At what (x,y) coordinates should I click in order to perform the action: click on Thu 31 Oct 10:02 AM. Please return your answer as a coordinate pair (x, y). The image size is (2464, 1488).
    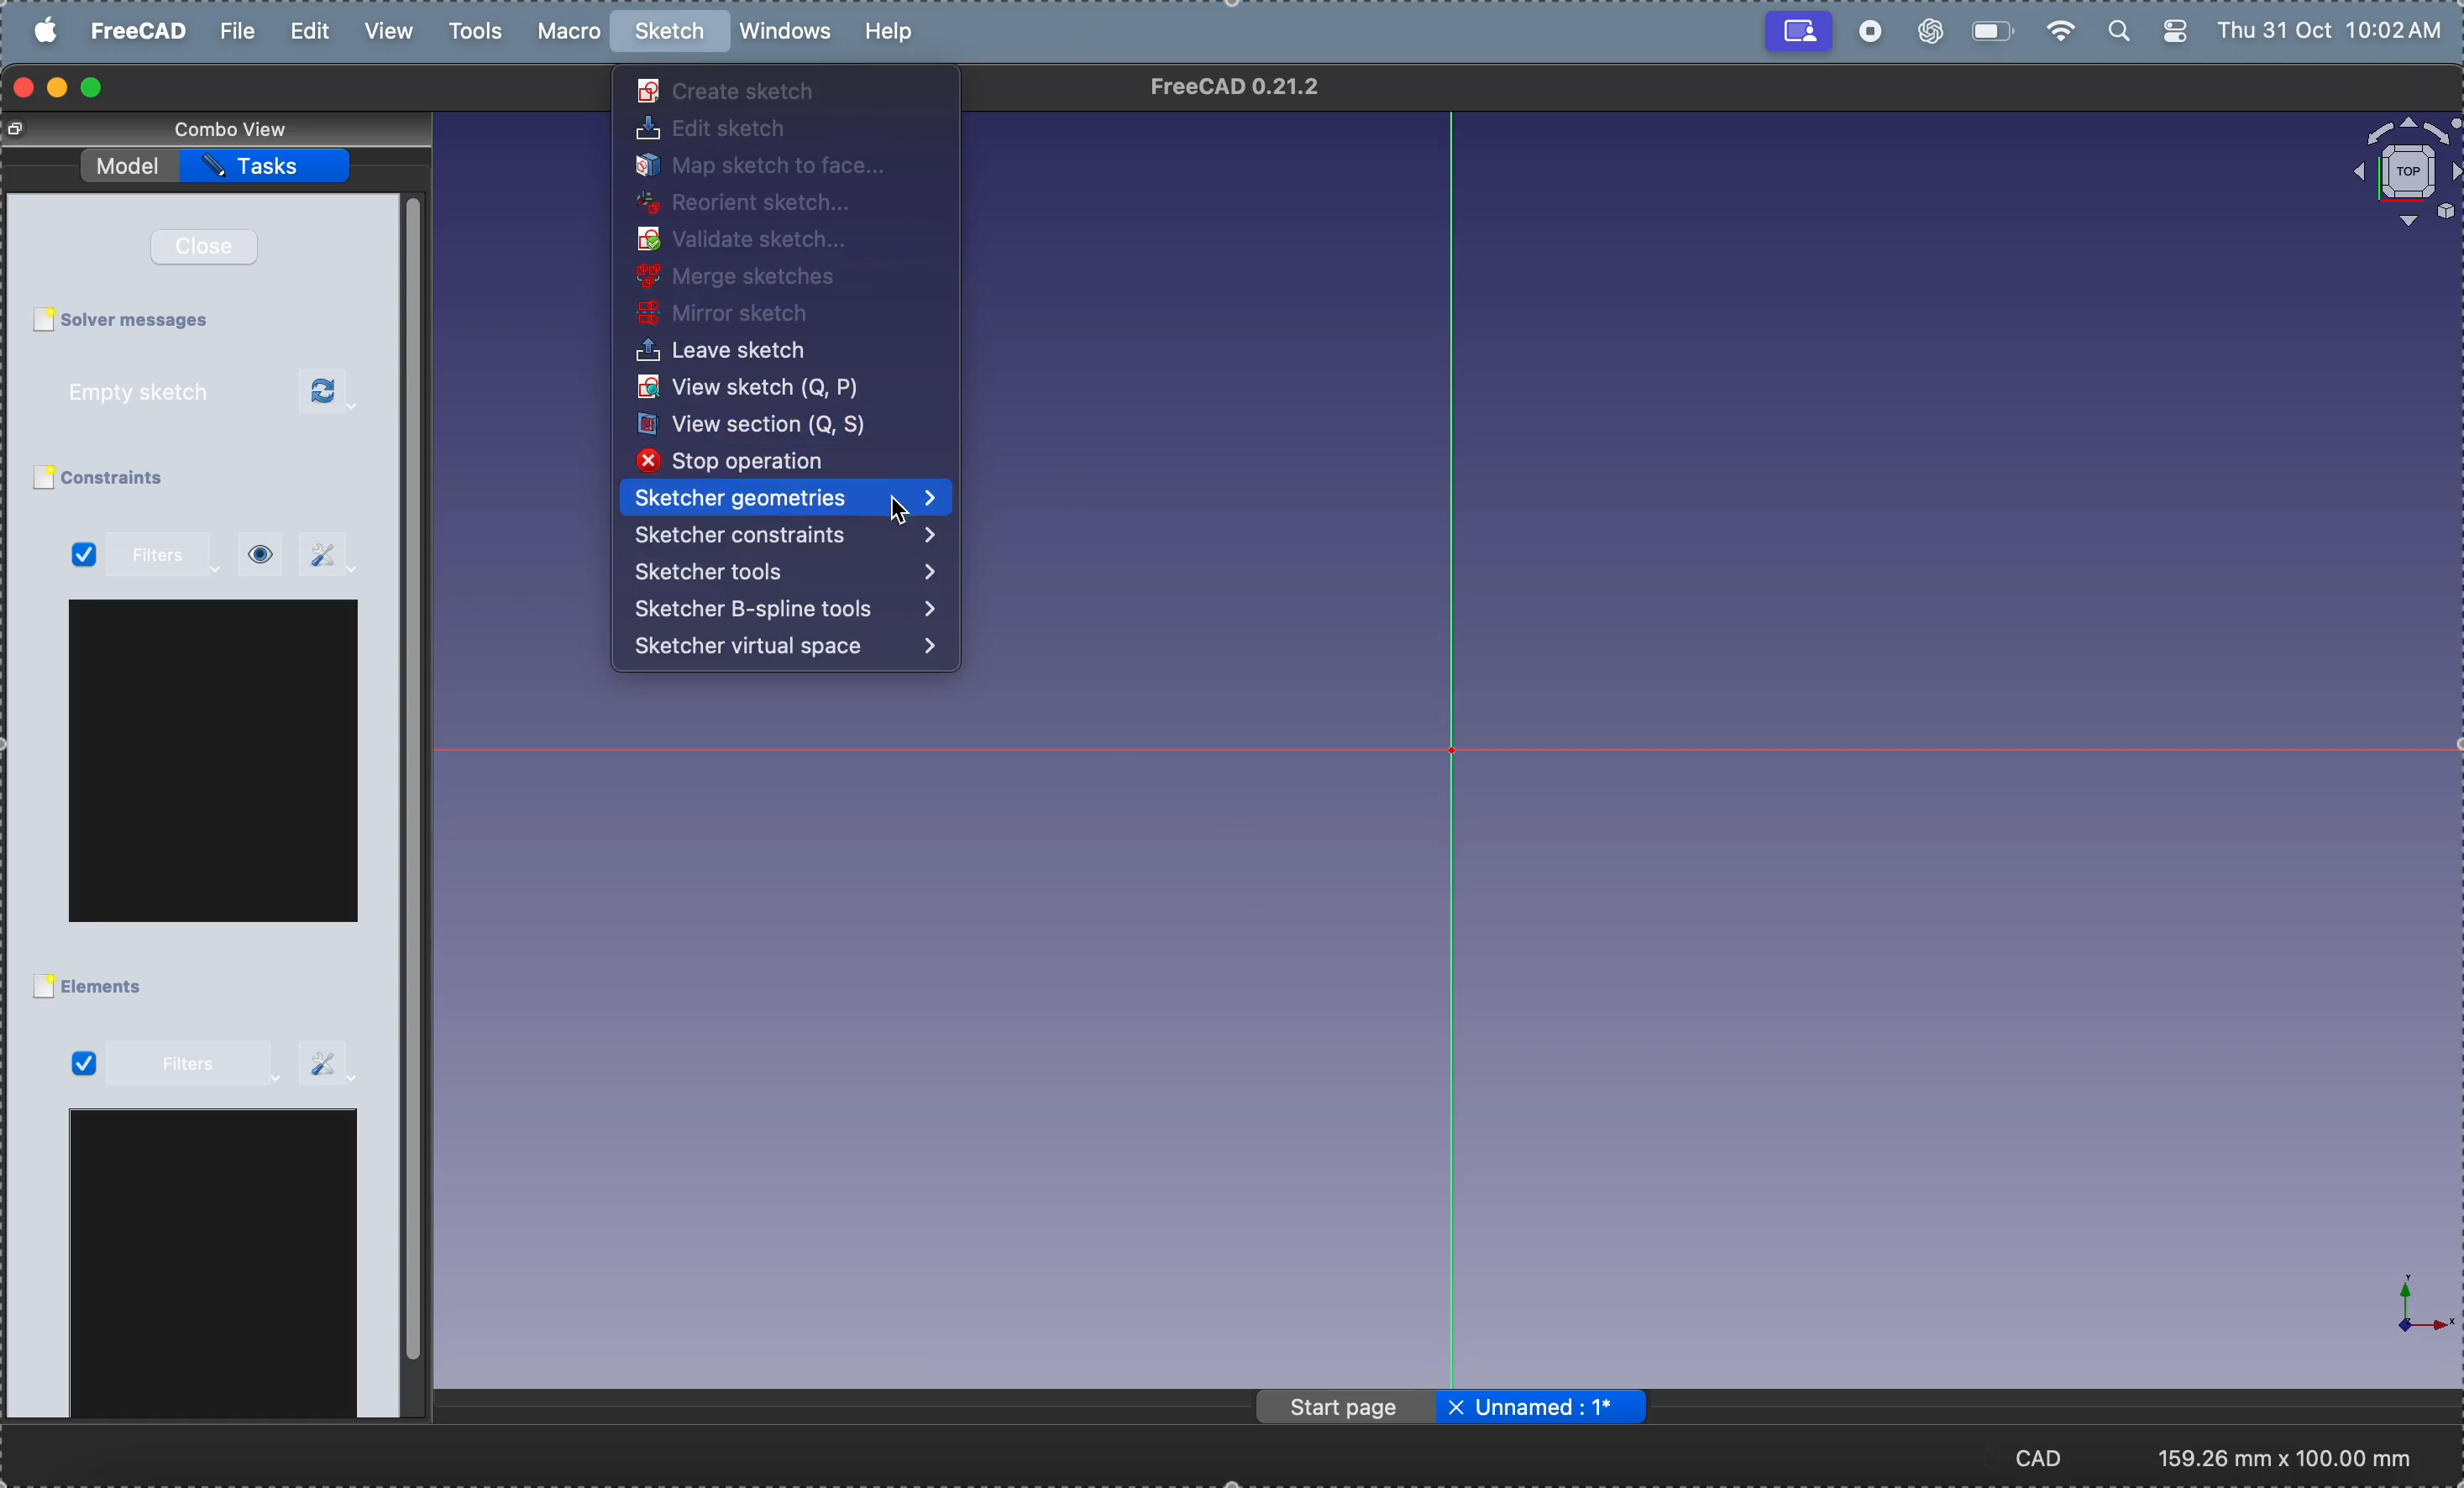
    Looking at the image, I should click on (2335, 34).